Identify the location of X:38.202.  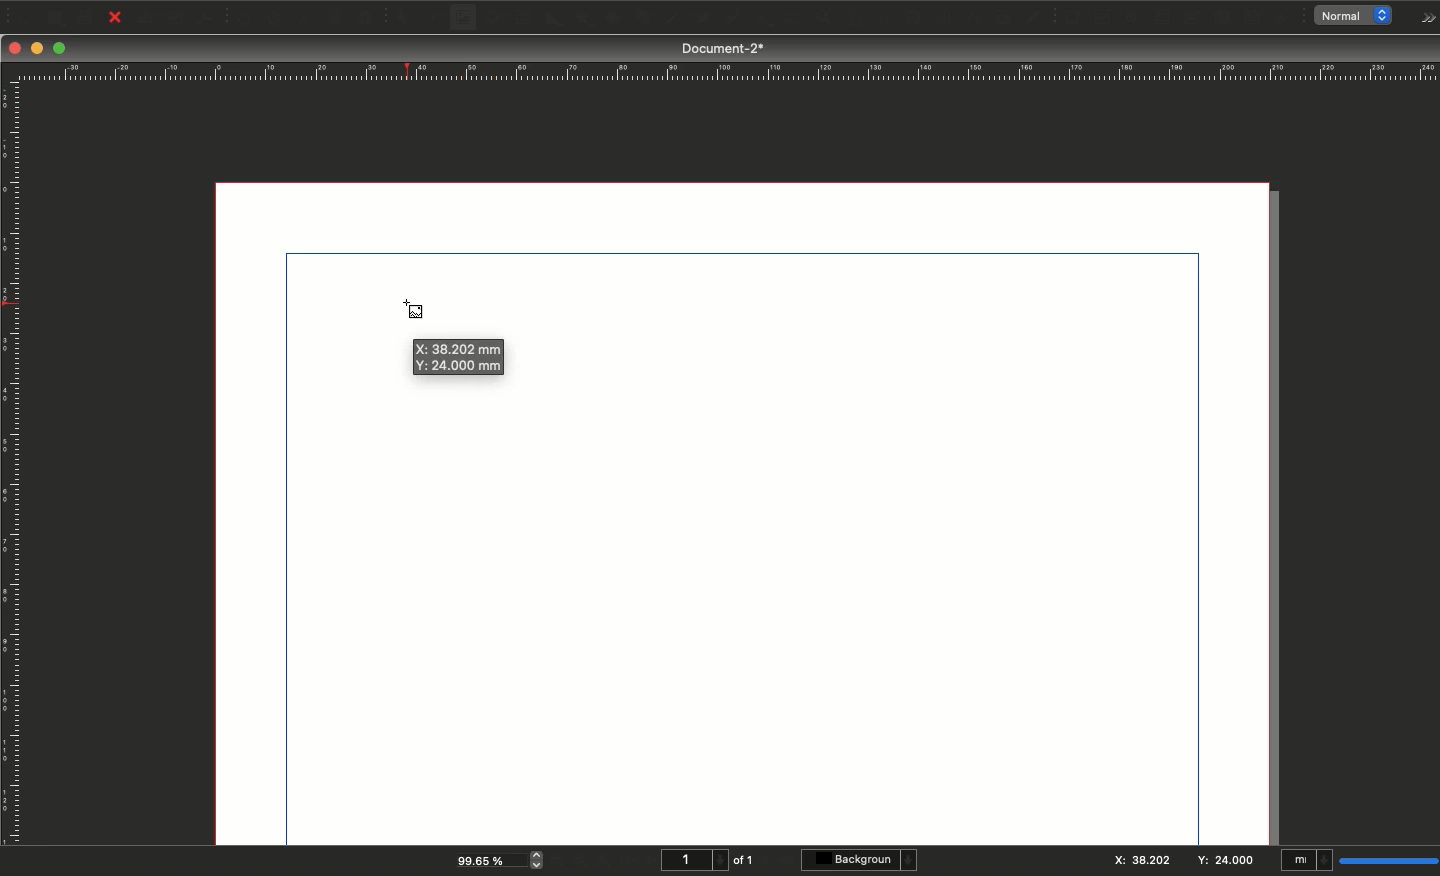
(1139, 860).